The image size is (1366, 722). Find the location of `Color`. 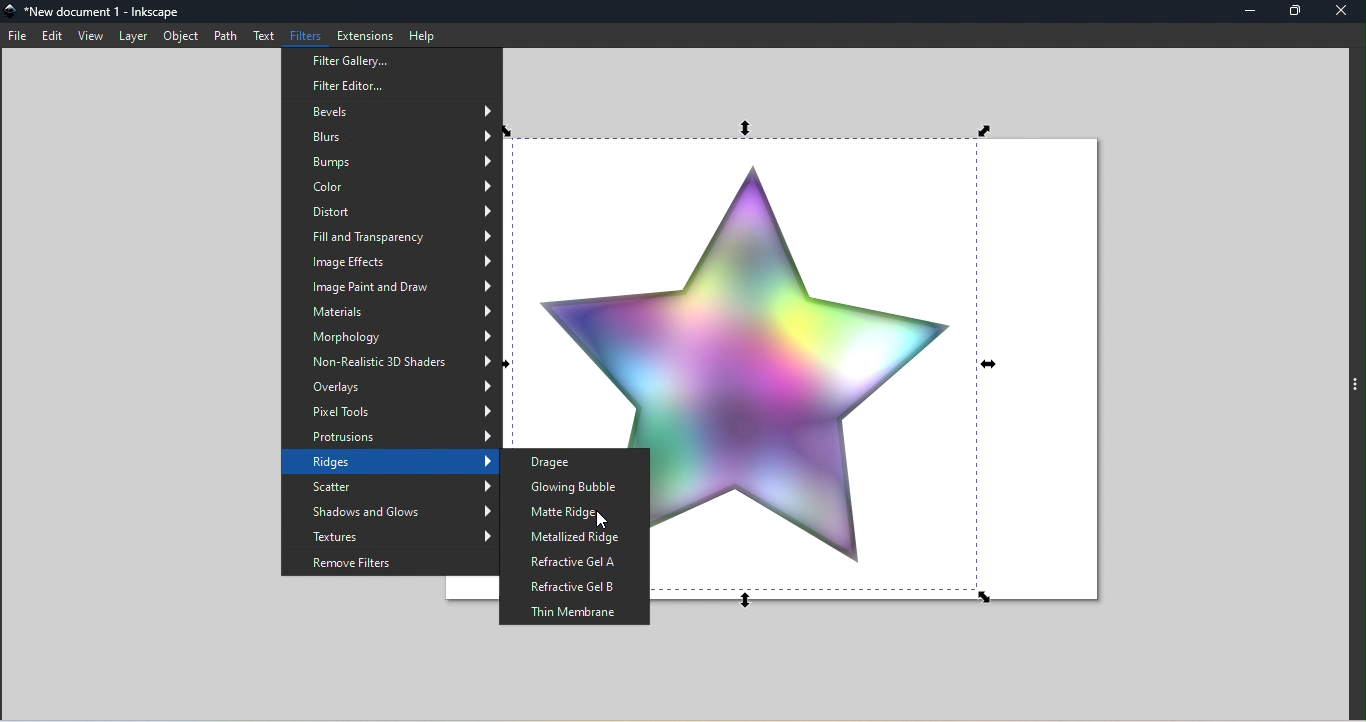

Color is located at coordinates (389, 189).